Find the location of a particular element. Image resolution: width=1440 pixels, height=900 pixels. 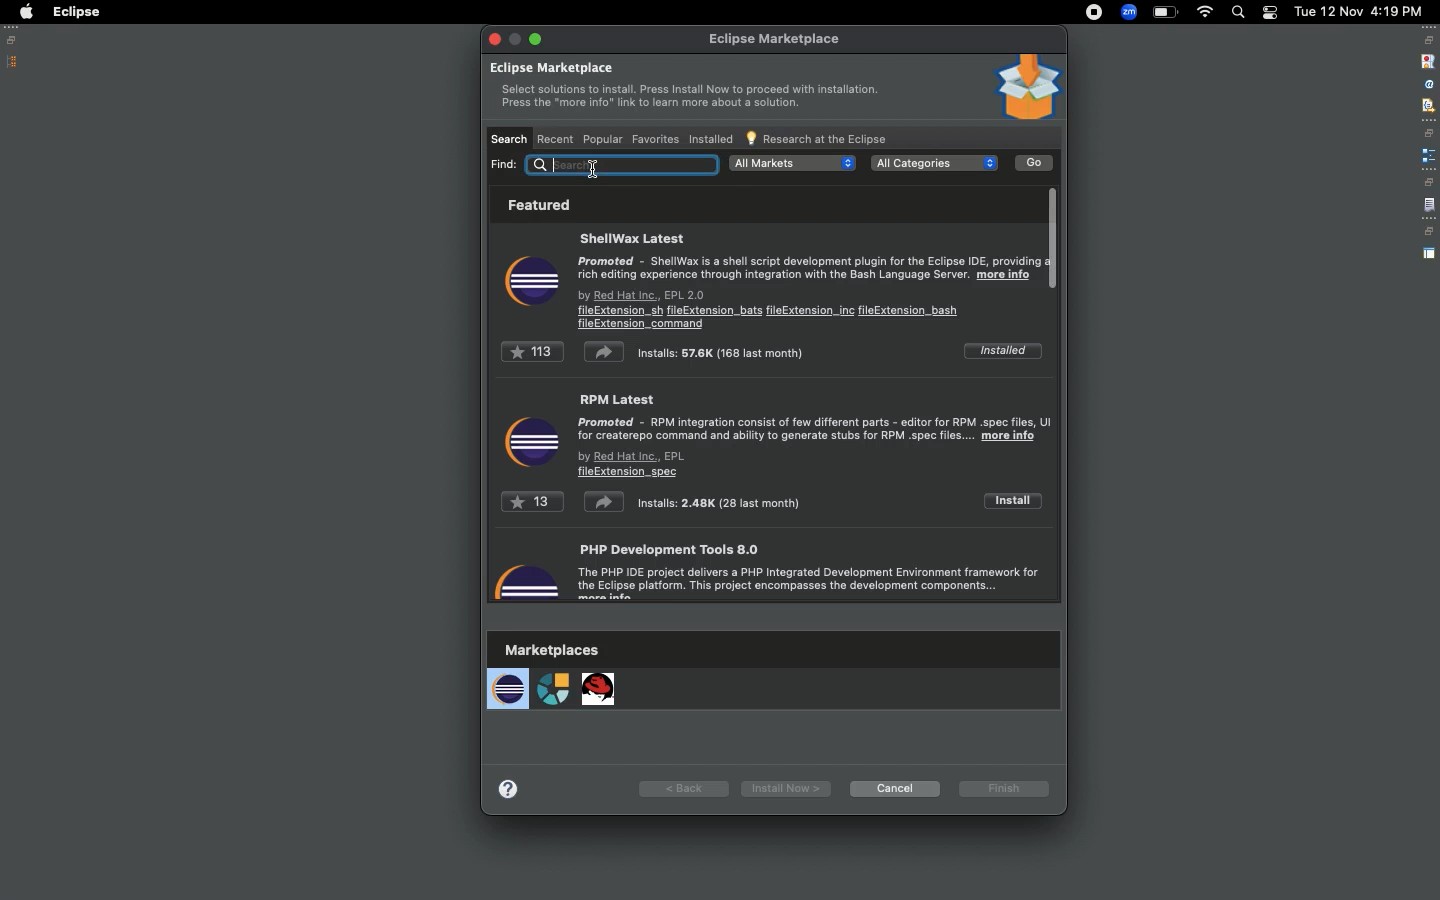

PHP development tools is located at coordinates (815, 572).